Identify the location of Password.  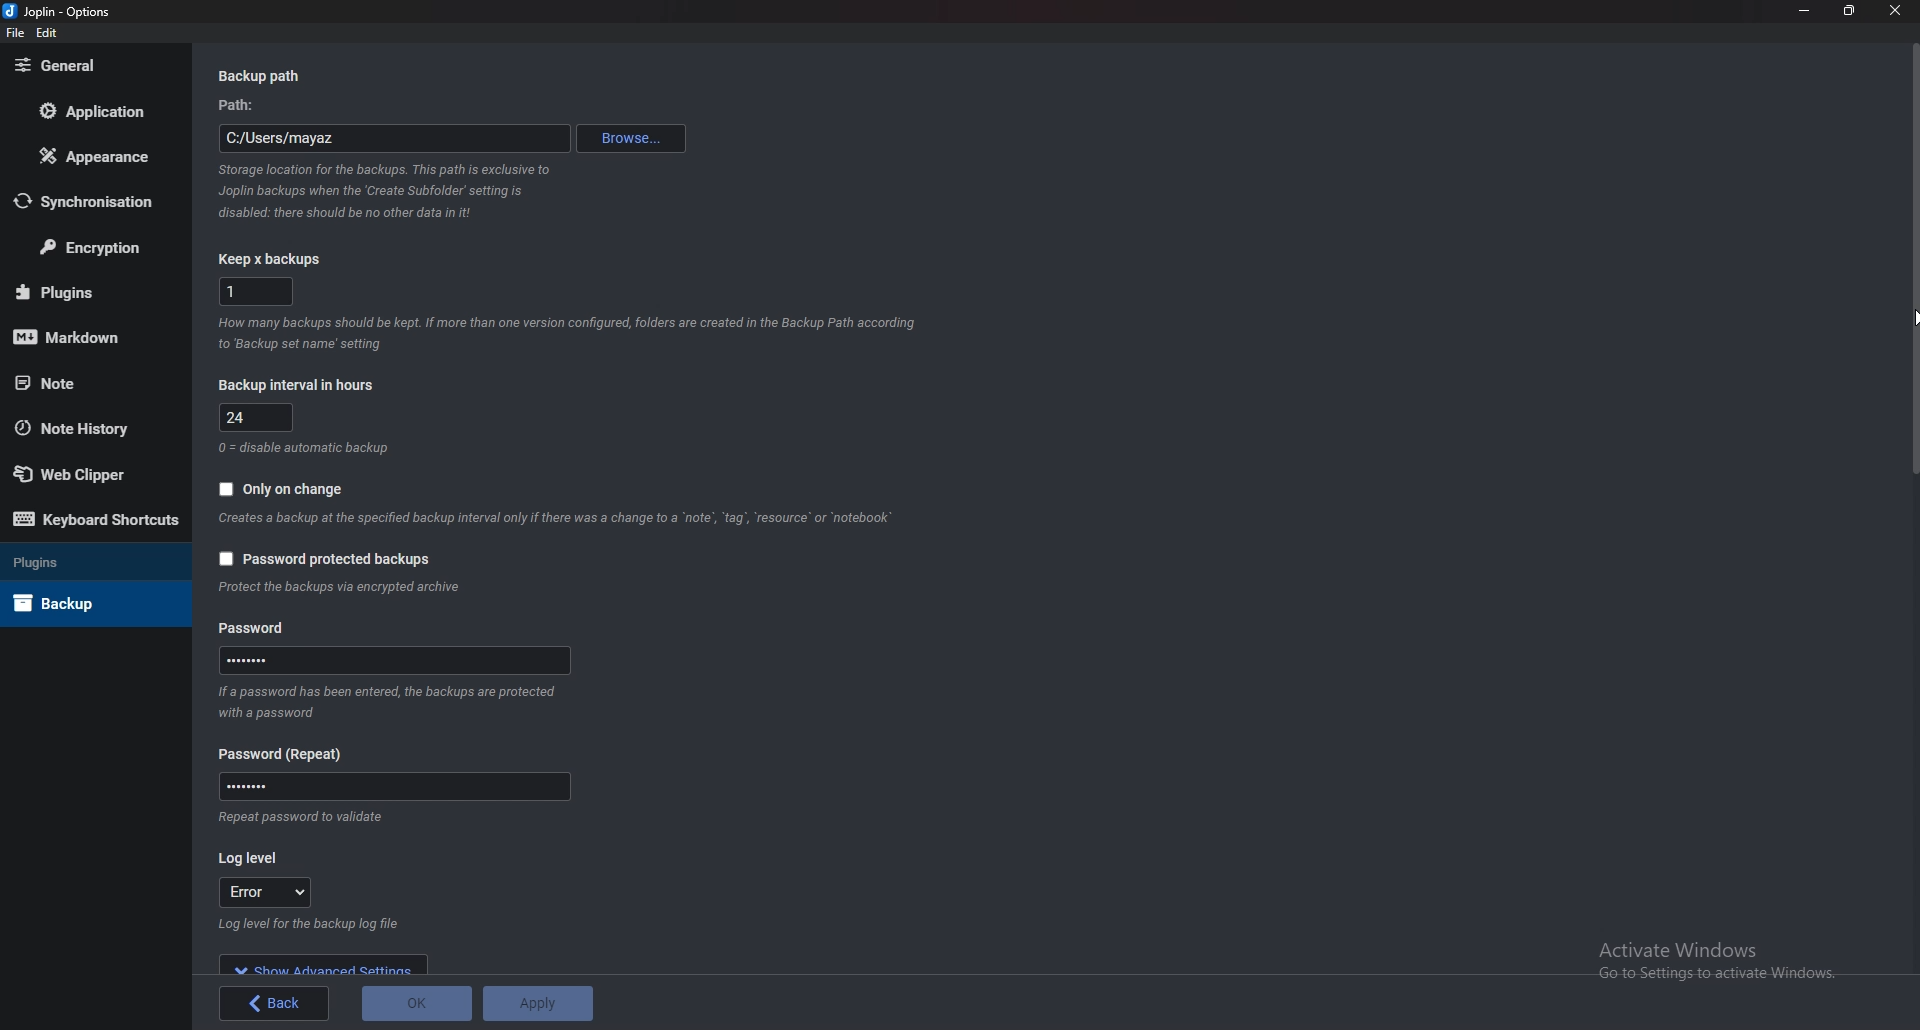
(393, 786).